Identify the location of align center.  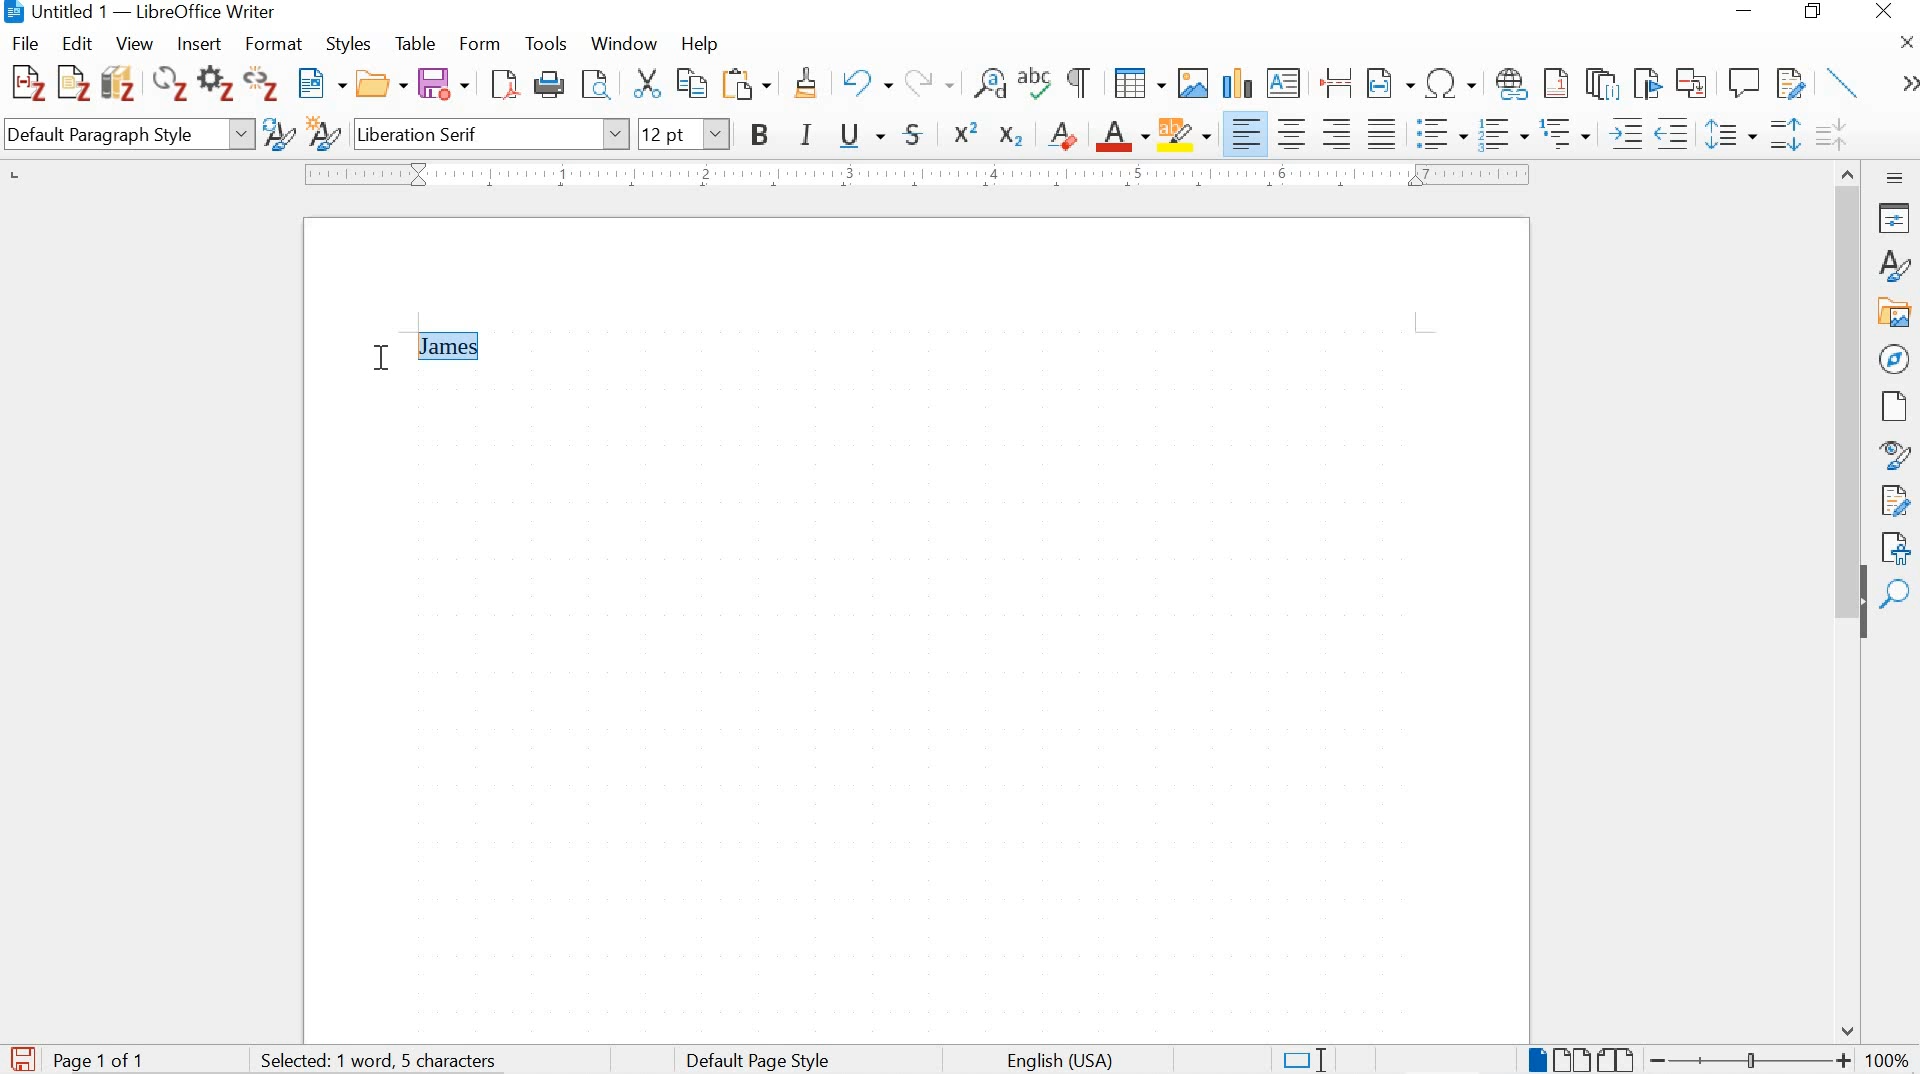
(1292, 133).